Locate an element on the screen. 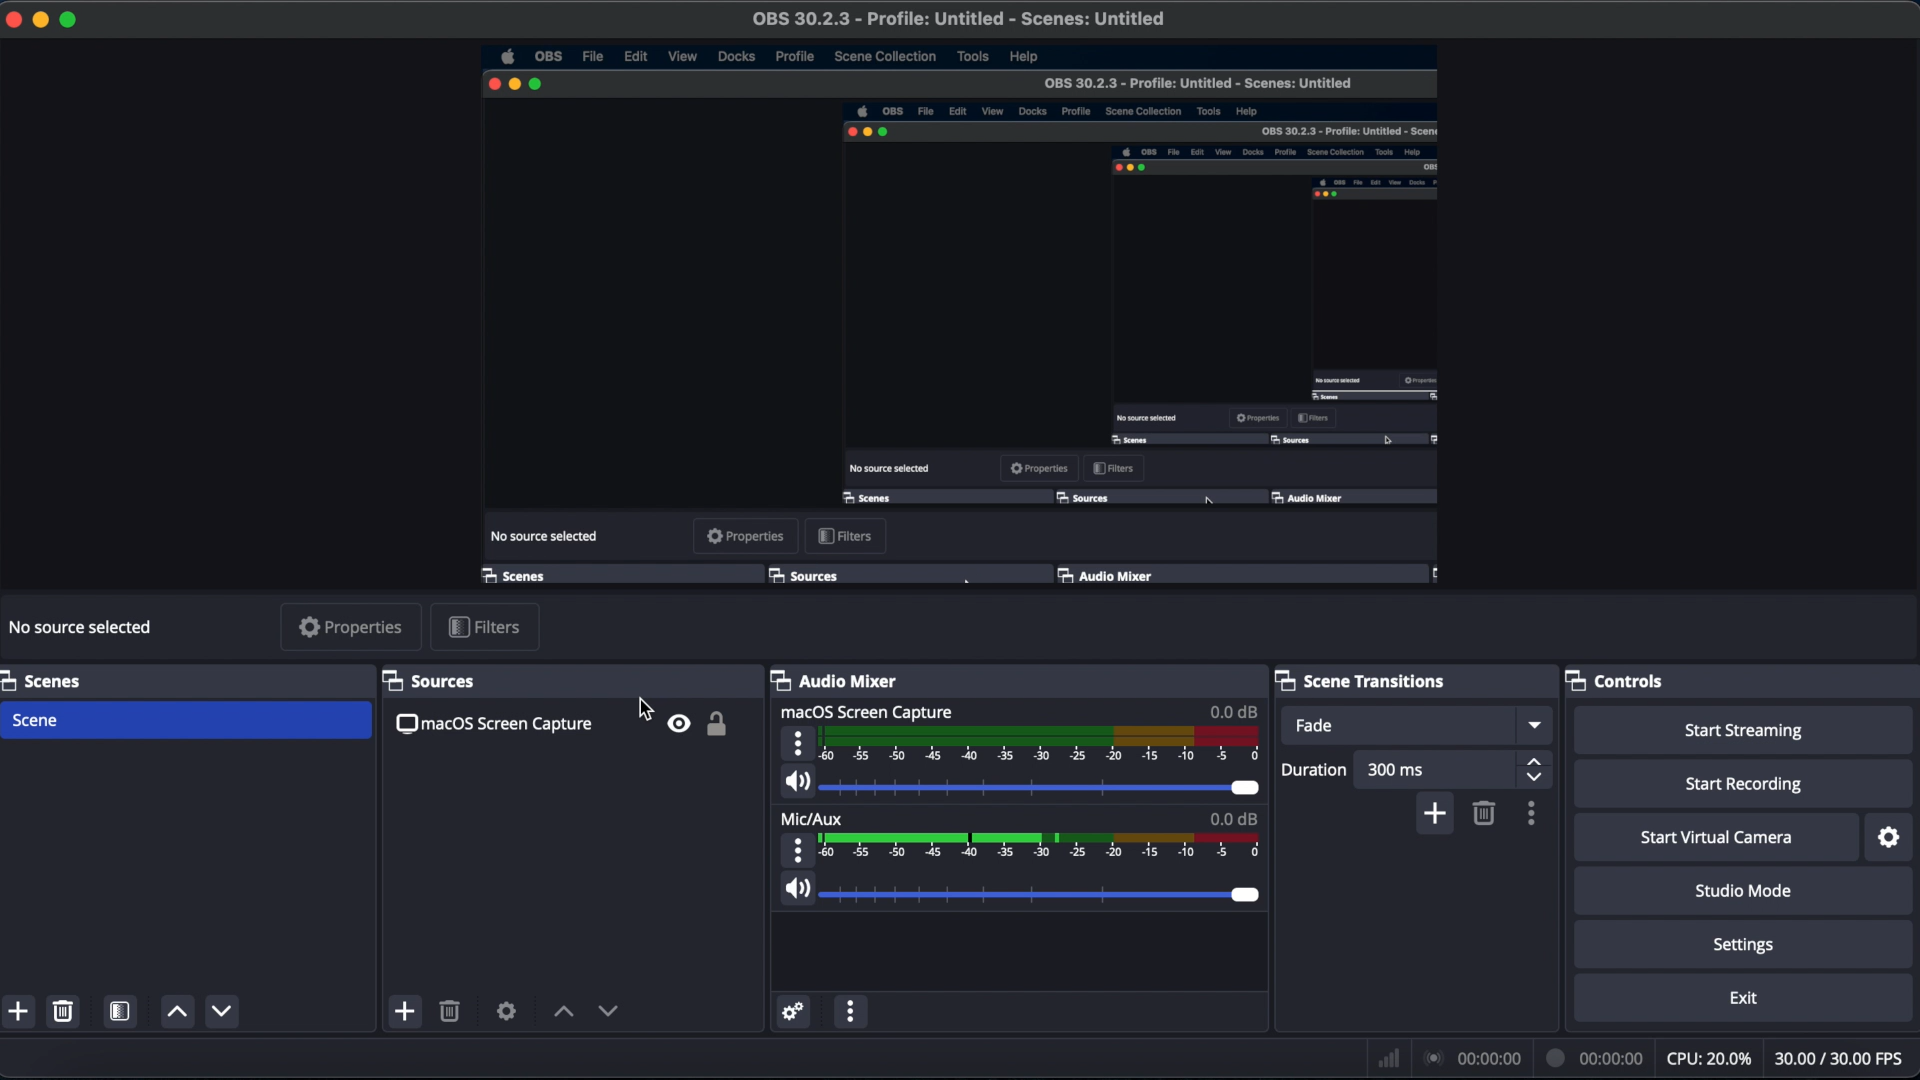 This screenshot has height=1080, width=1920. full screen mode is located at coordinates (70, 21).